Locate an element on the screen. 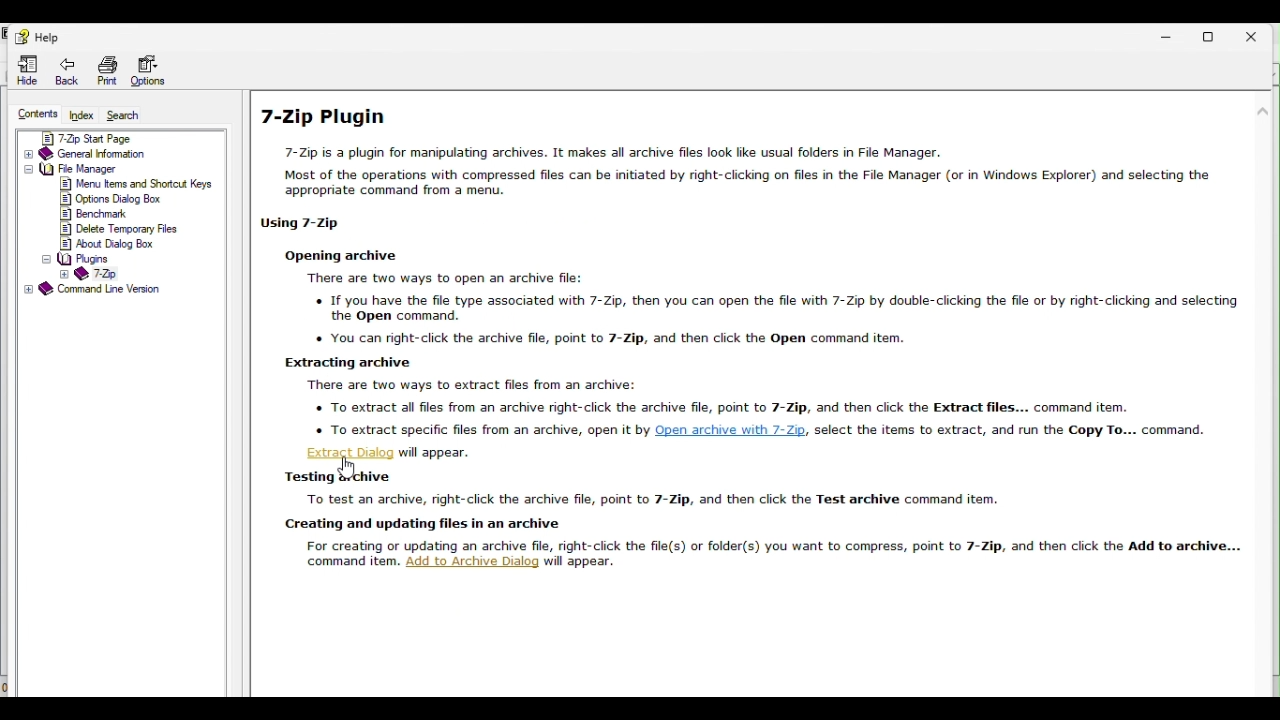 Image resolution: width=1280 pixels, height=720 pixels. Hide is located at coordinates (27, 69).